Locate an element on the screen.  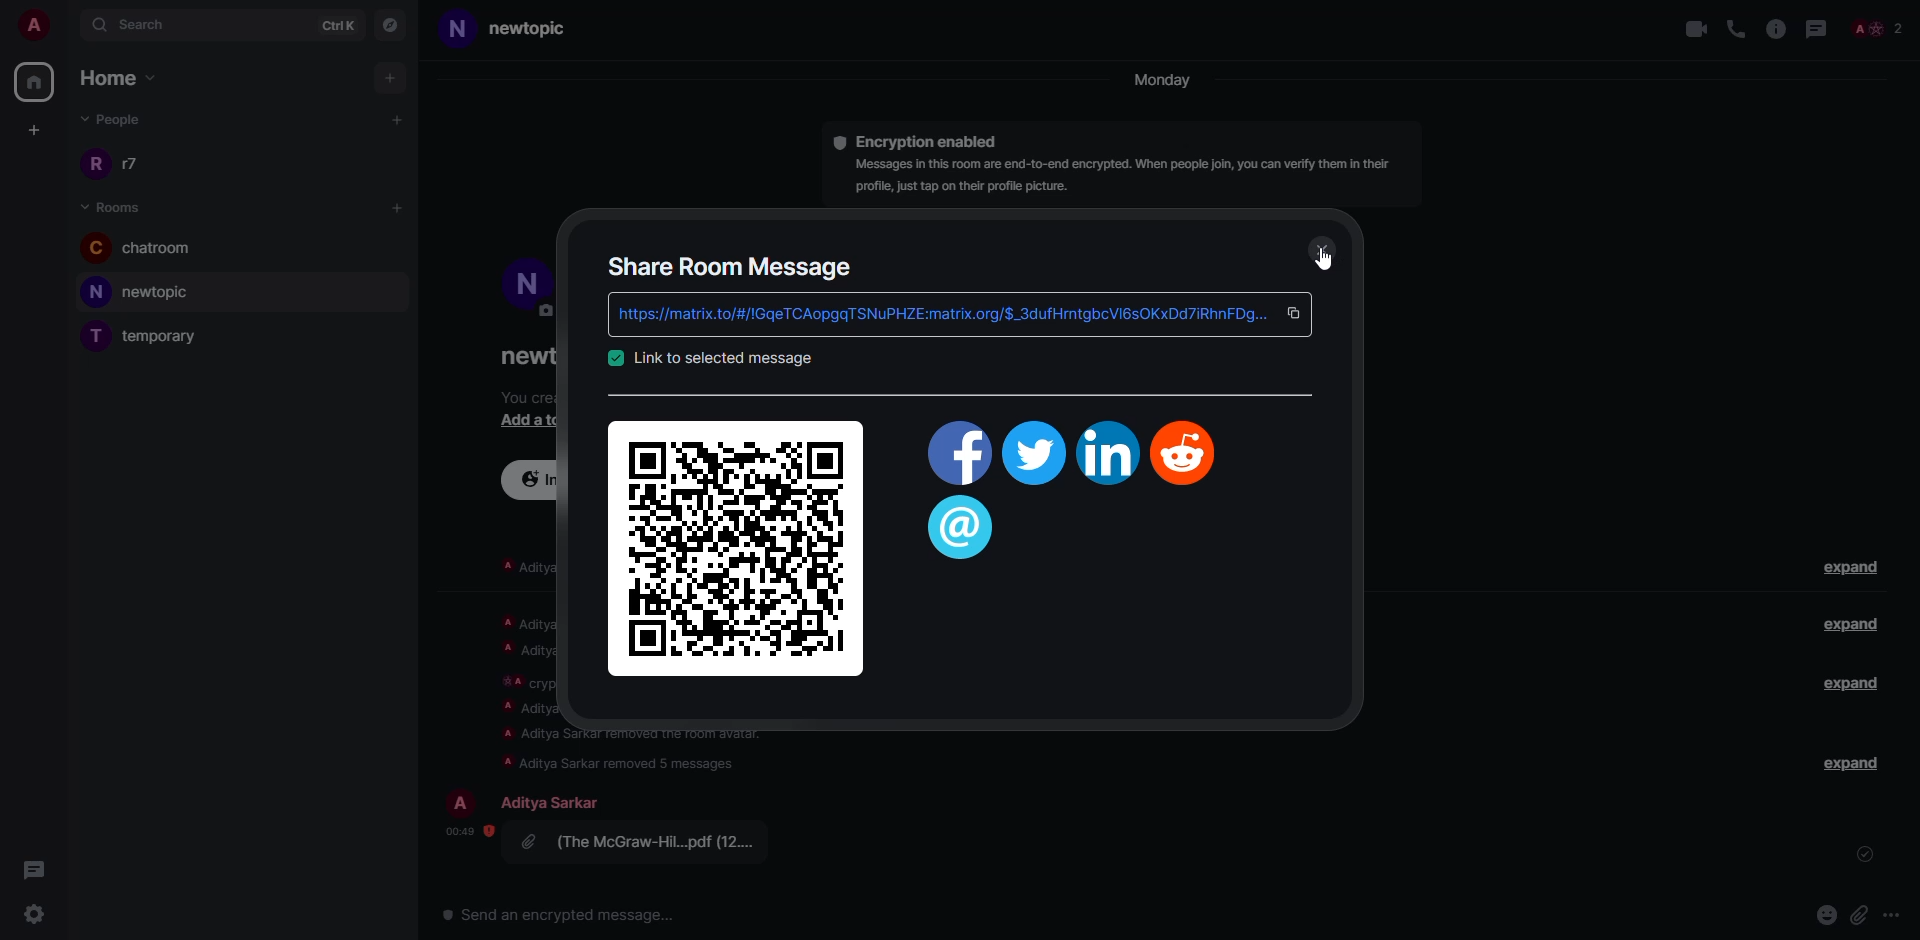
https://matrix.to/#/1GqeTCAOPgqTSNUPHZE:matrix.org/$_3dufHmtgbcVIBSOKXDA7IRhNFDG... is located at coordinates (935, 314).